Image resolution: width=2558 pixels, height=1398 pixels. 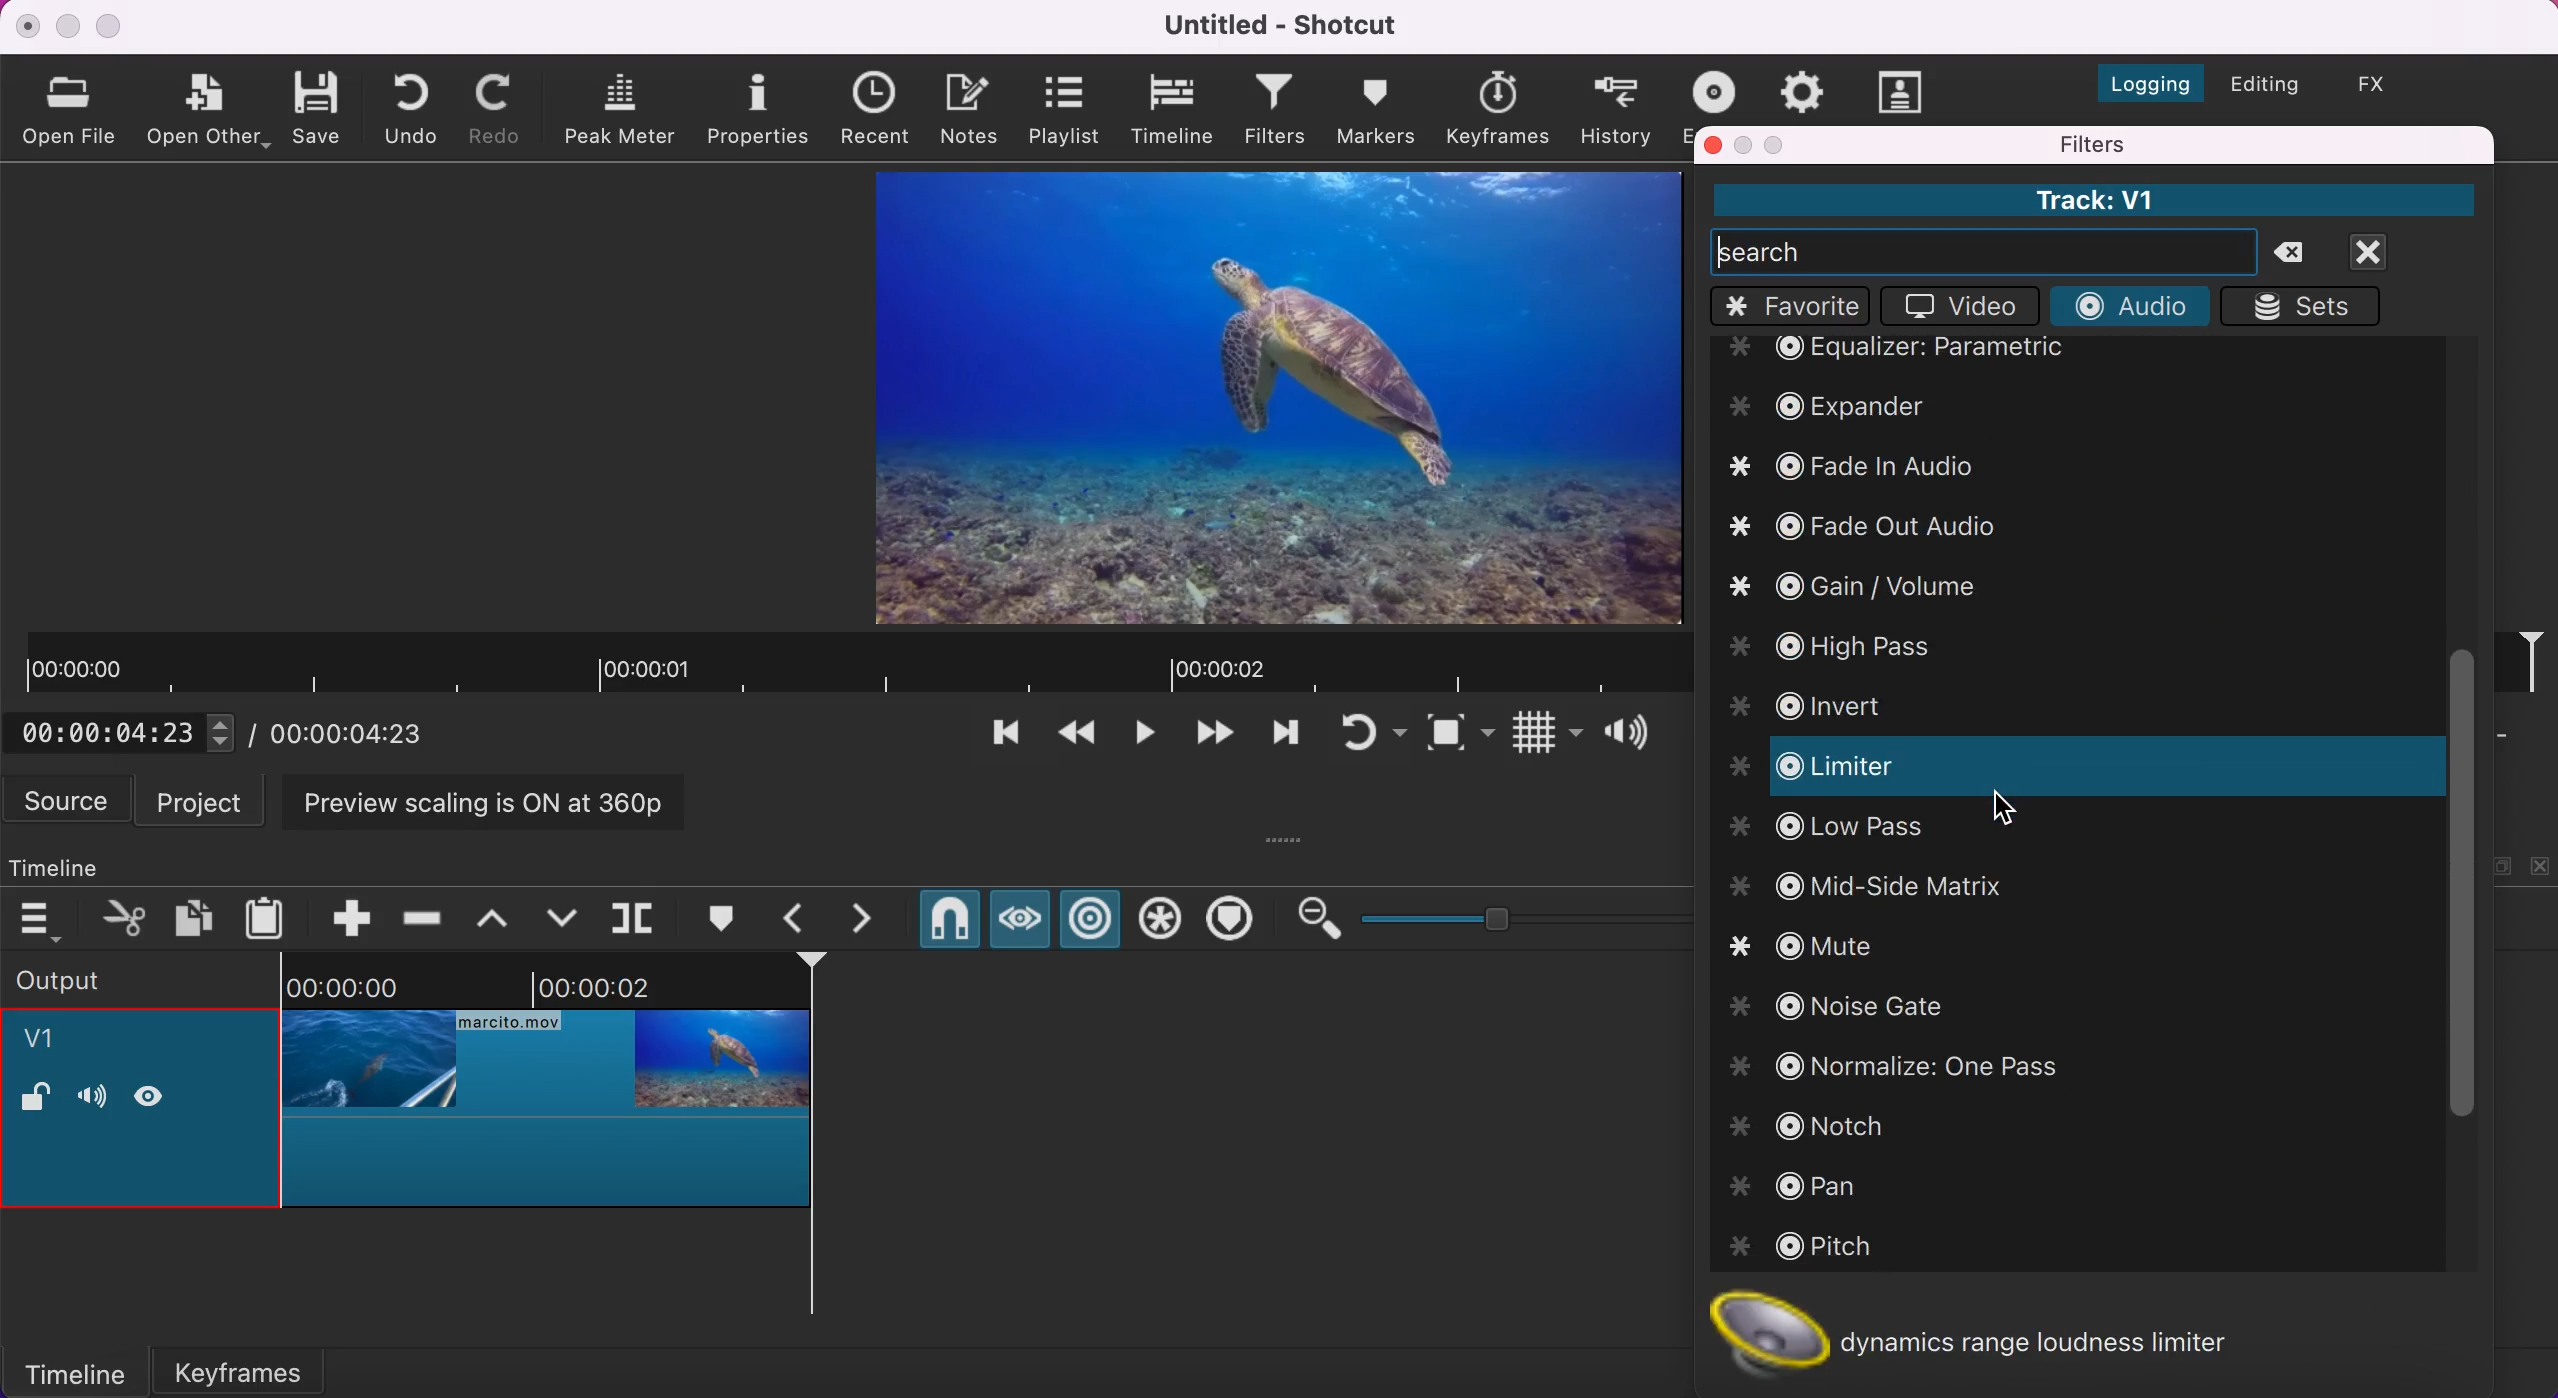 I want to click on overwrite, so click(x=561, y=916).